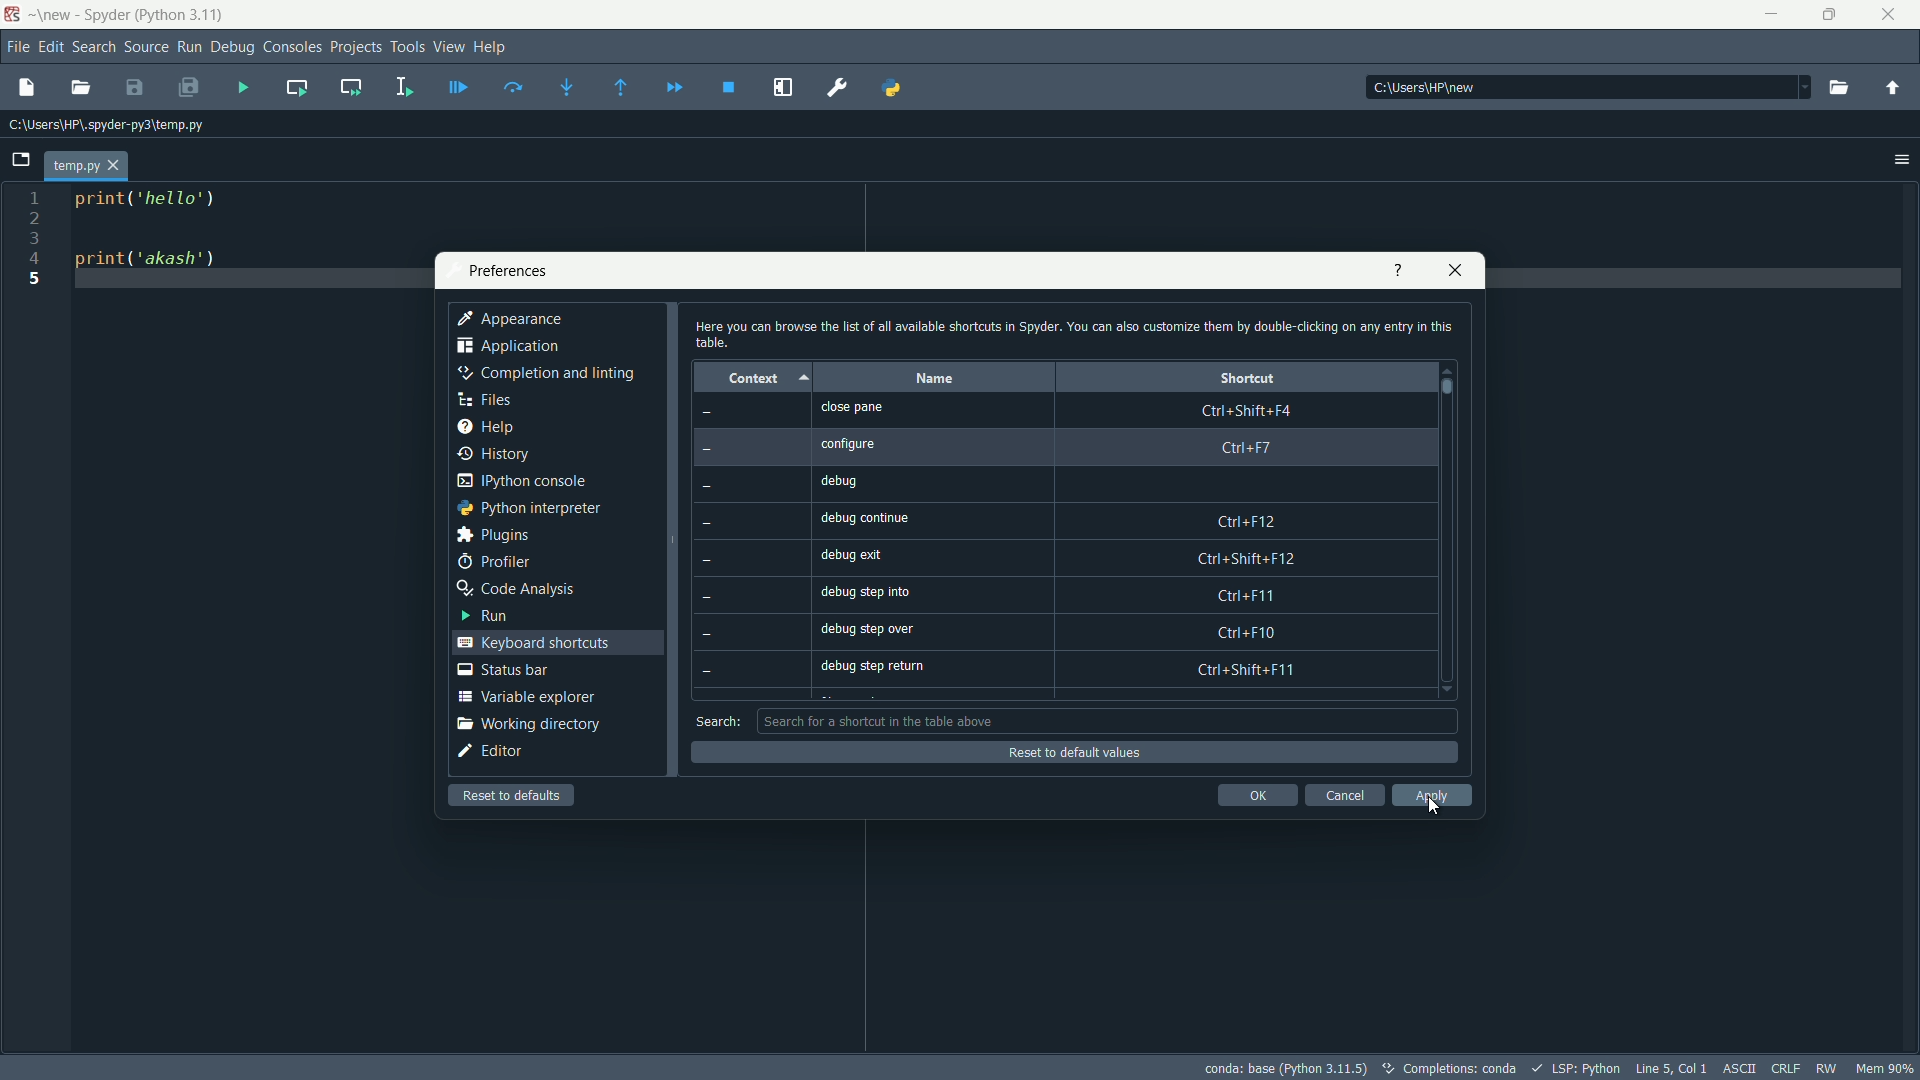 The width and height of the screenshot is (1920, 1080). Describe the element at coordinates (887, 537) in the screenshot. I see `names for shortcut` at that location.